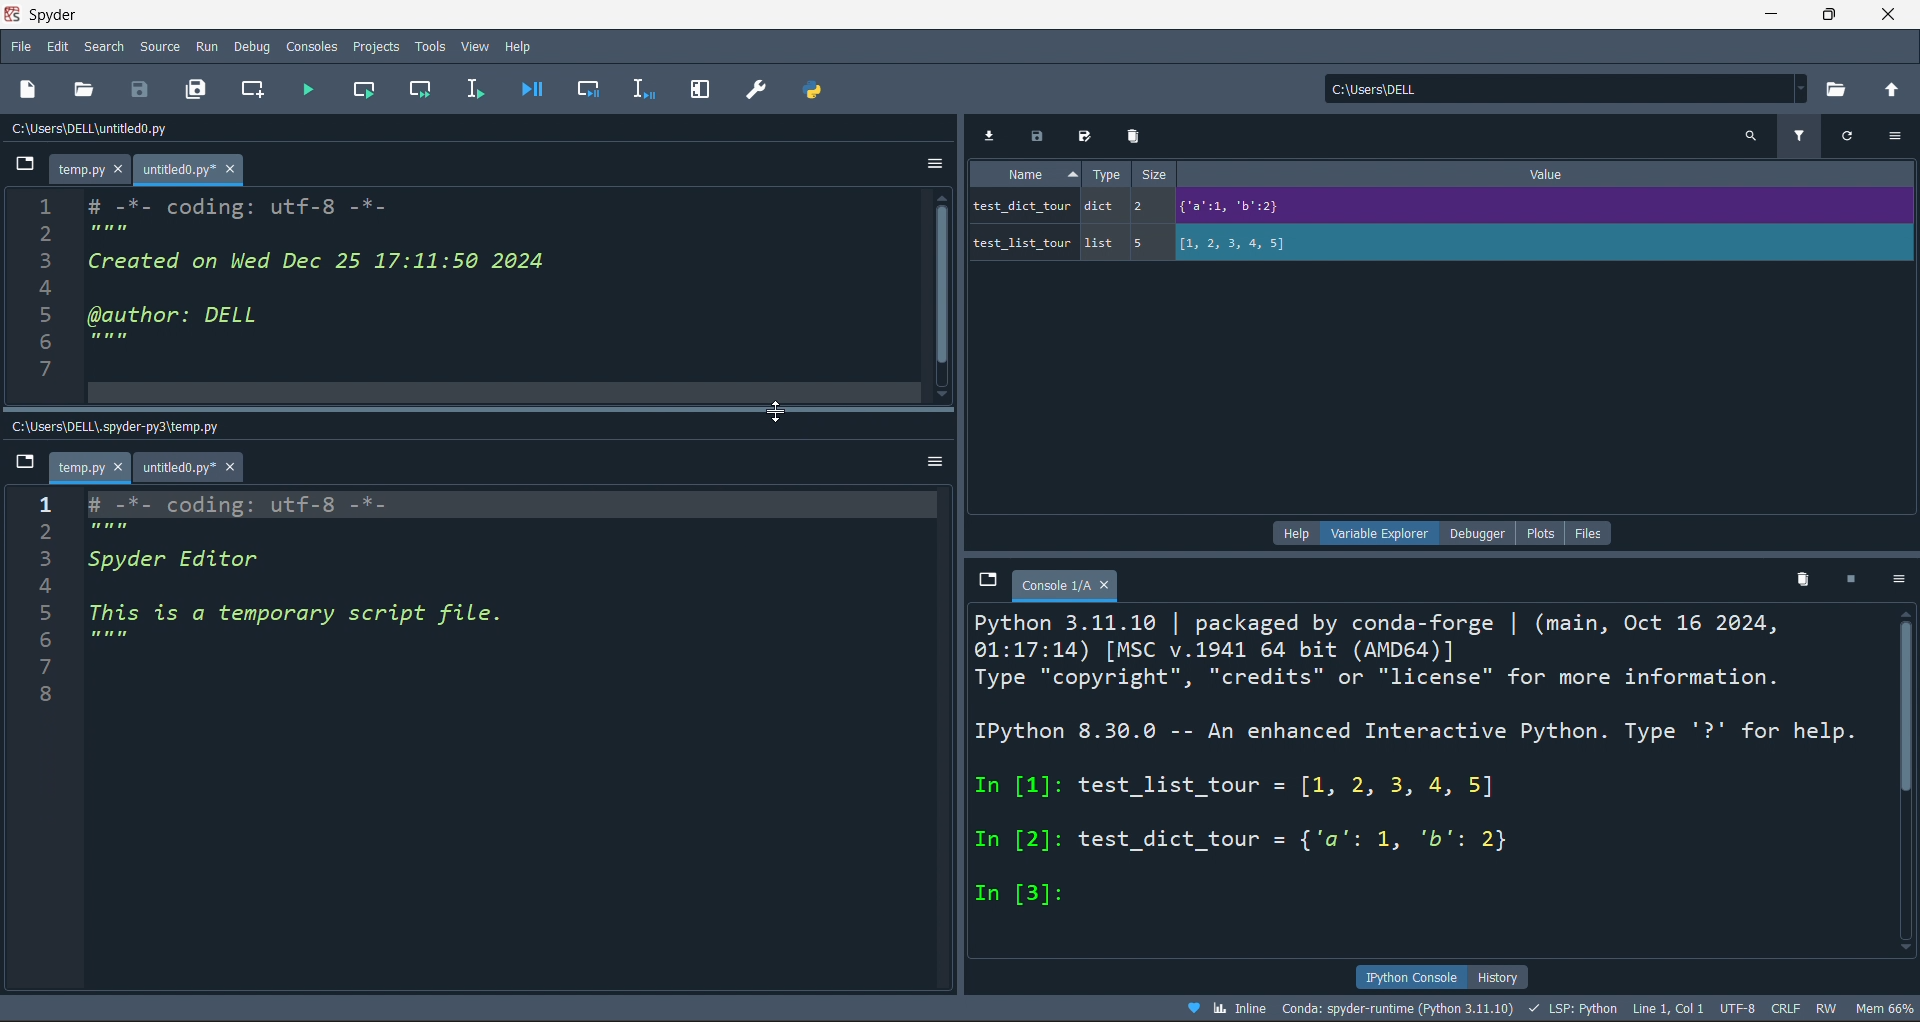 This screenshot has height=1022, width=1920. What do you see at coordinates (929, 160) in the screenshot?
I see `options` at bounding box center [929, 160].